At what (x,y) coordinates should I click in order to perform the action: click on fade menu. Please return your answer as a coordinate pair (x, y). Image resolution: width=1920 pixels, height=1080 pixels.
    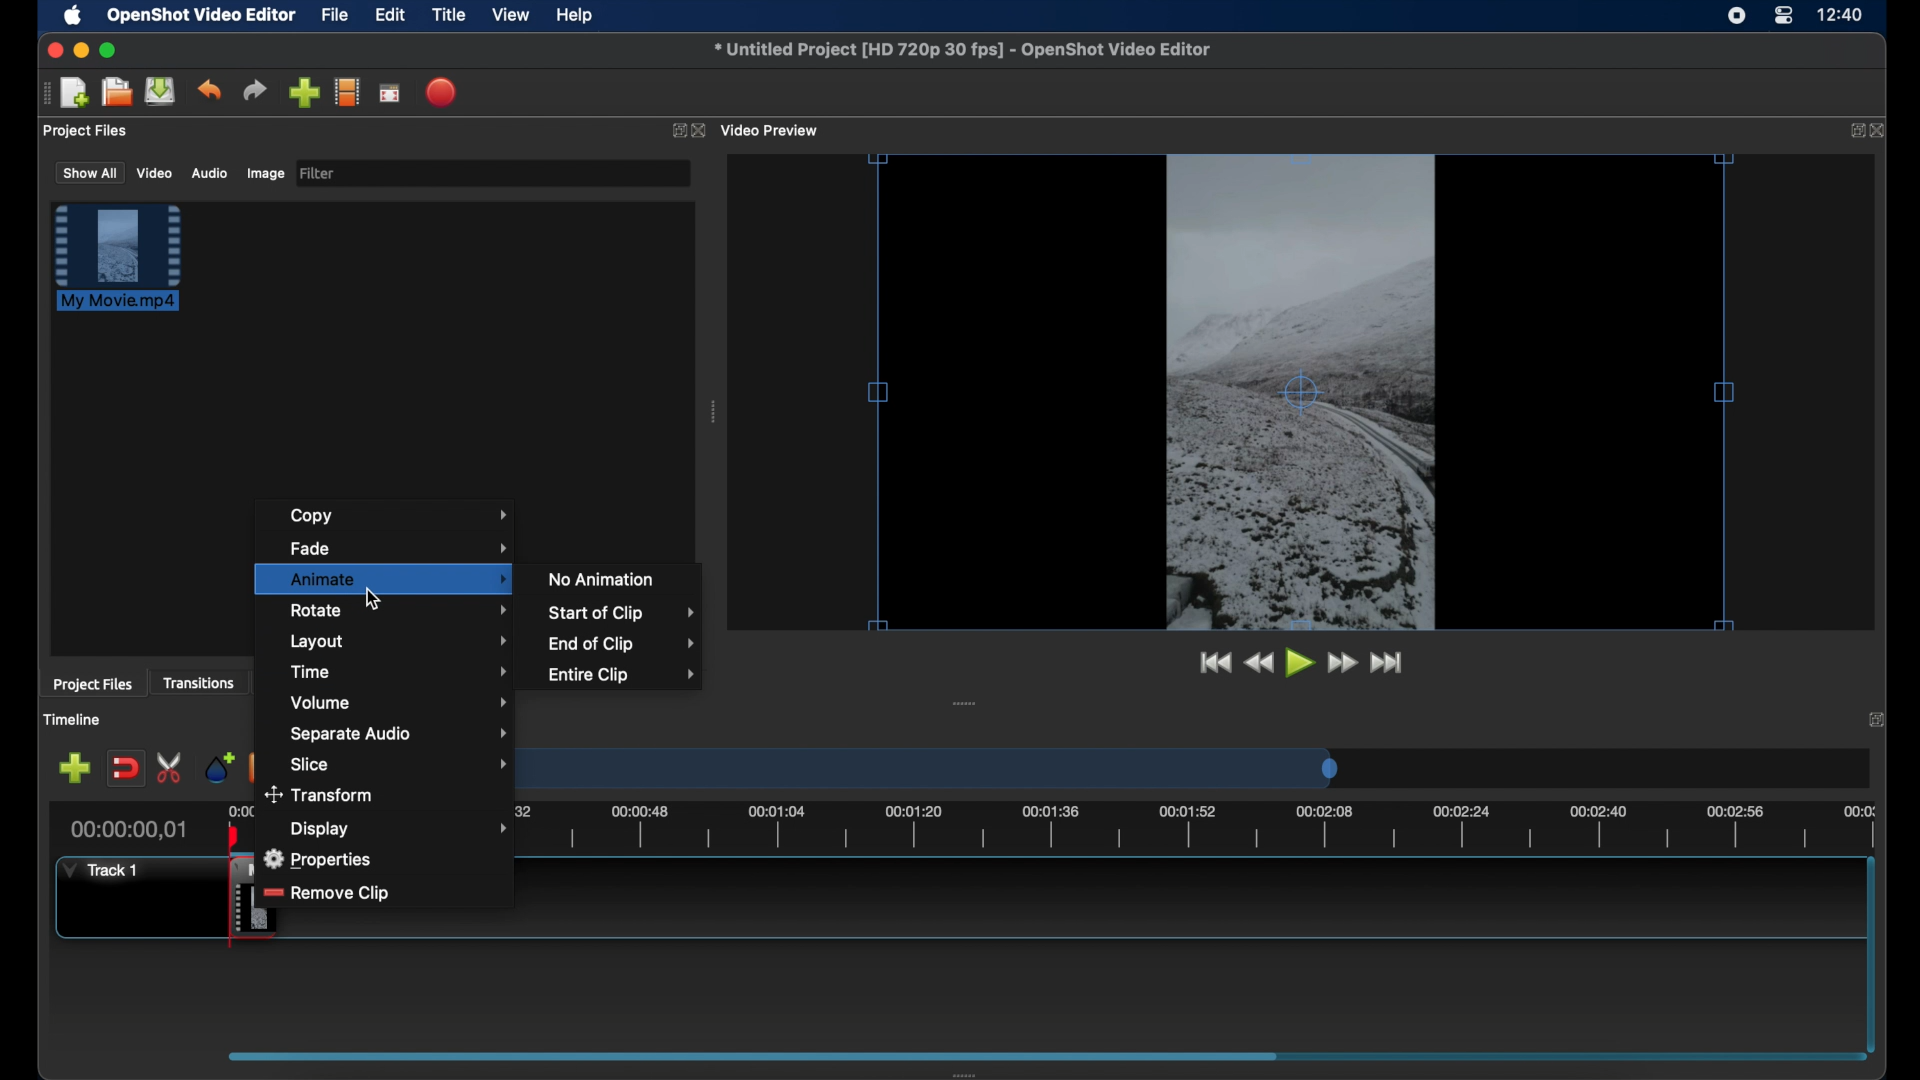
    Looking at the image, I should click on (400, 546).